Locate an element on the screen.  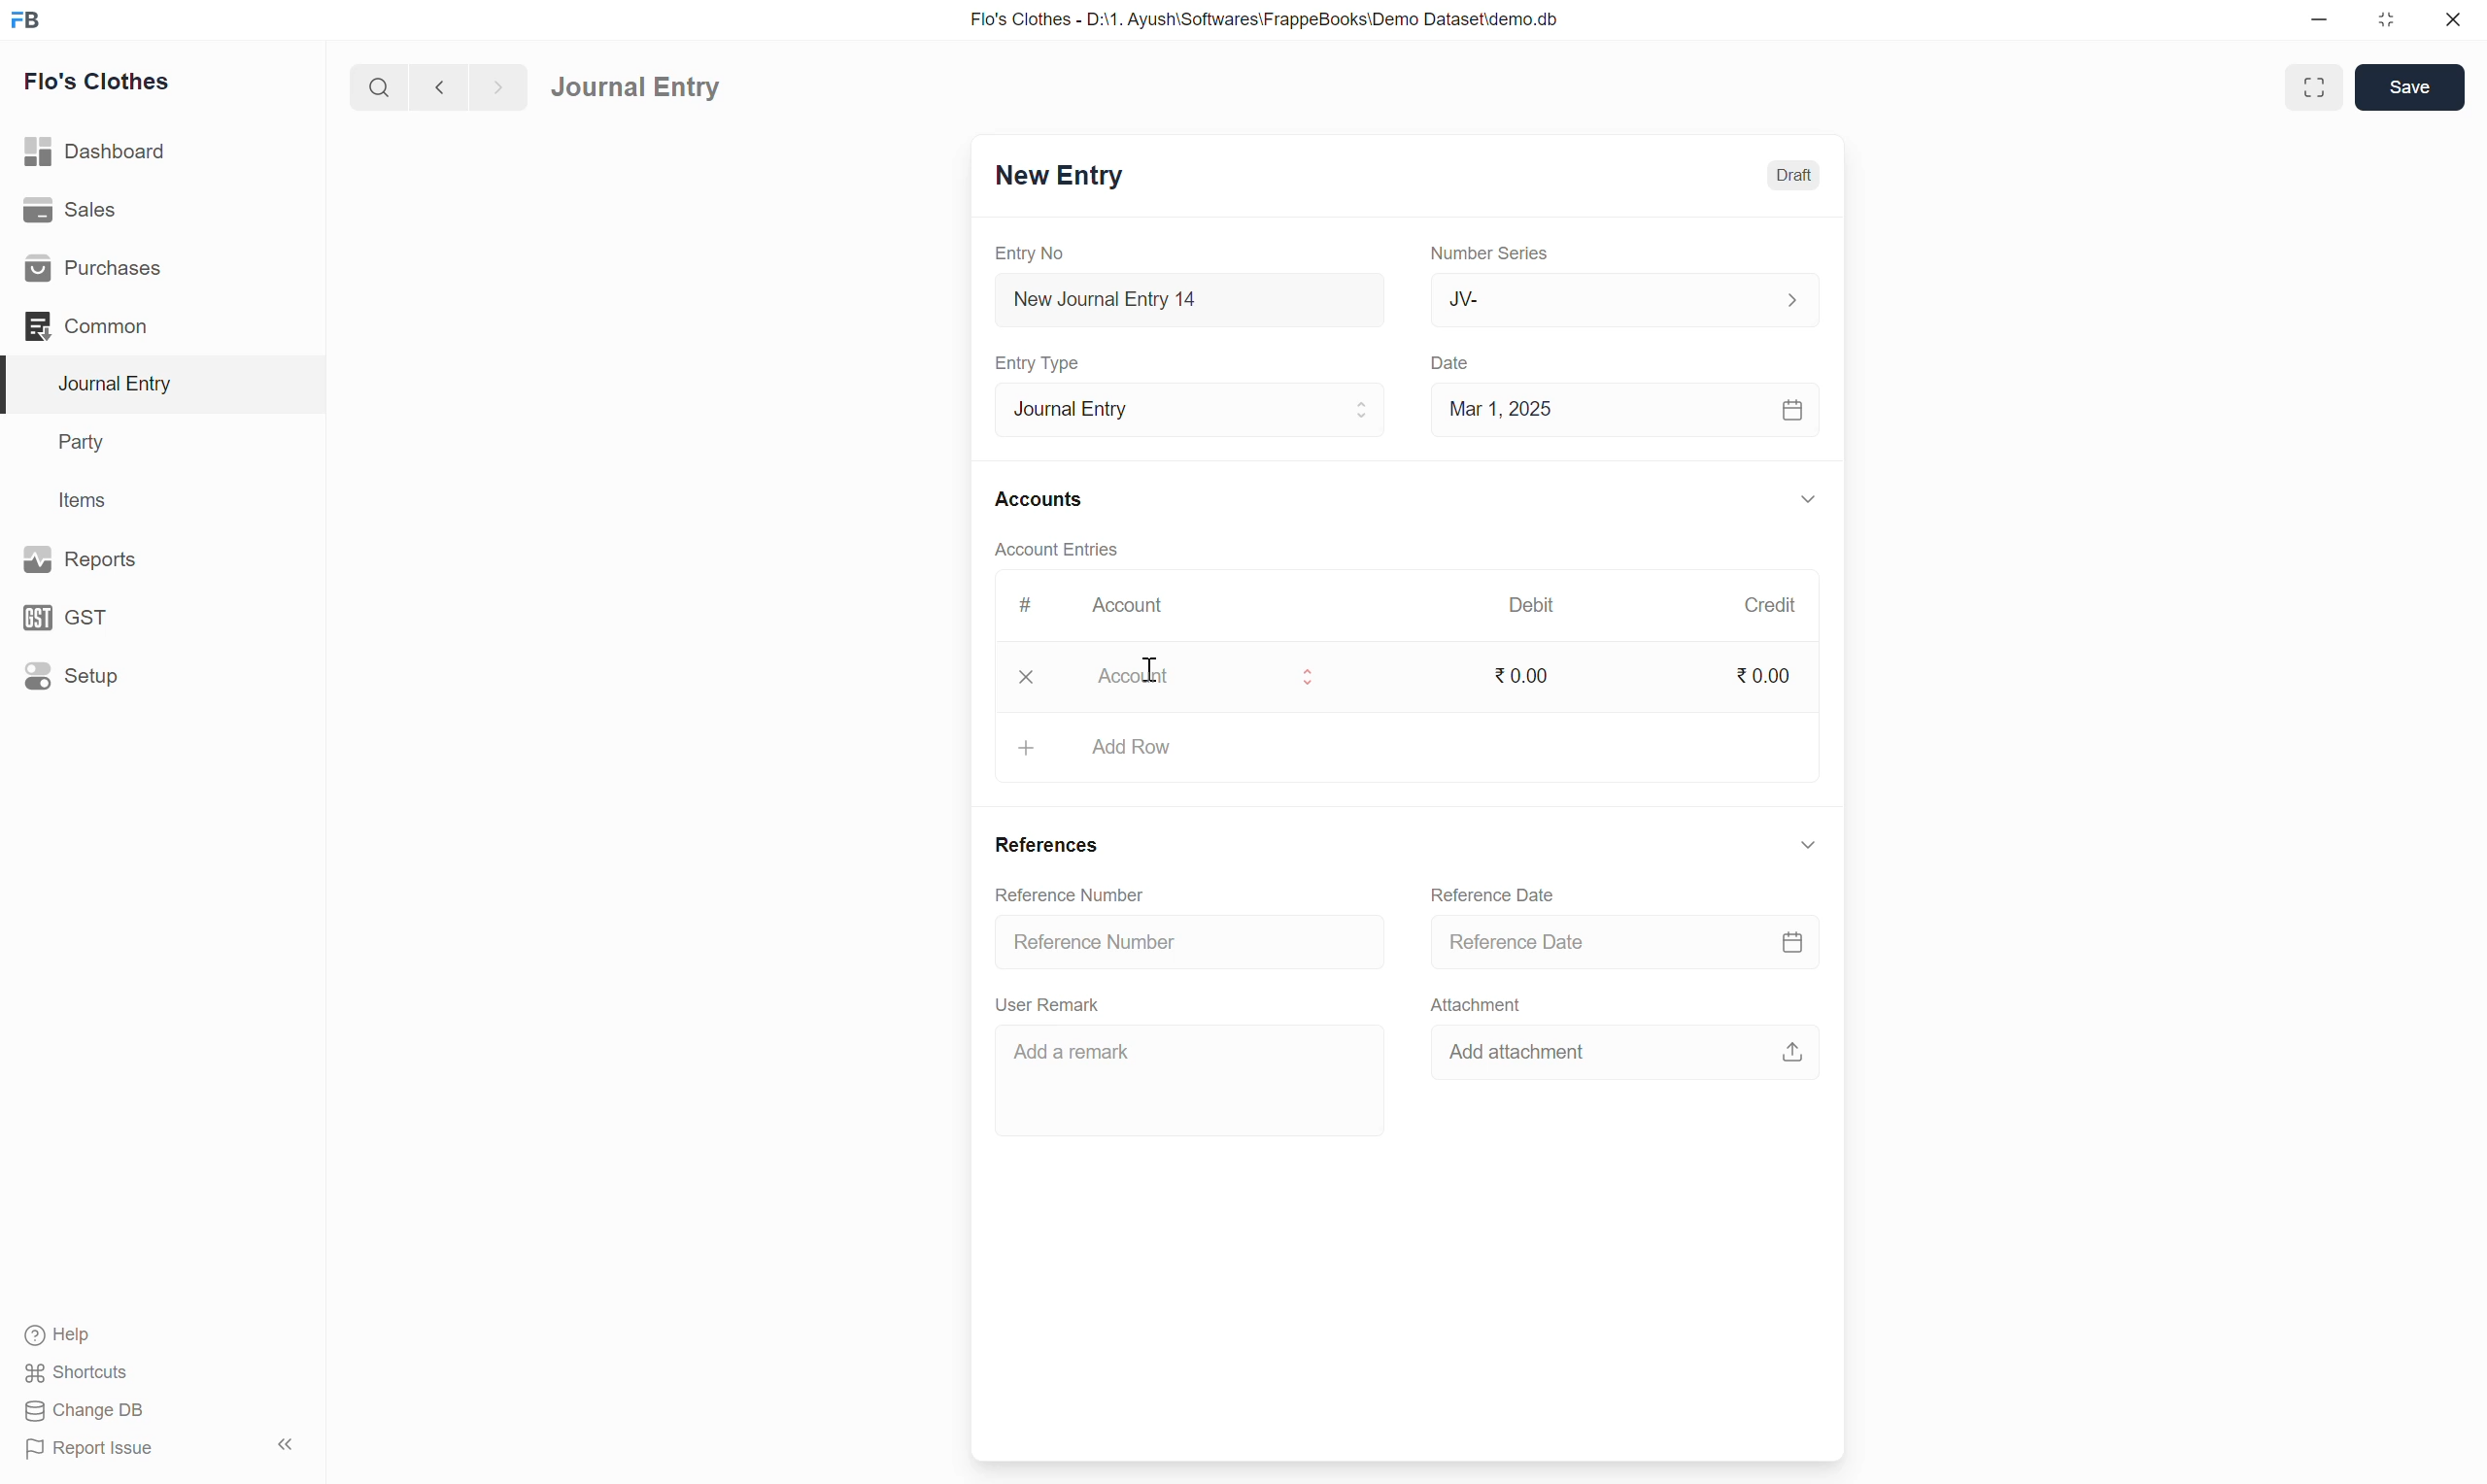
Attachment is located at coordinates (1479, 1004).